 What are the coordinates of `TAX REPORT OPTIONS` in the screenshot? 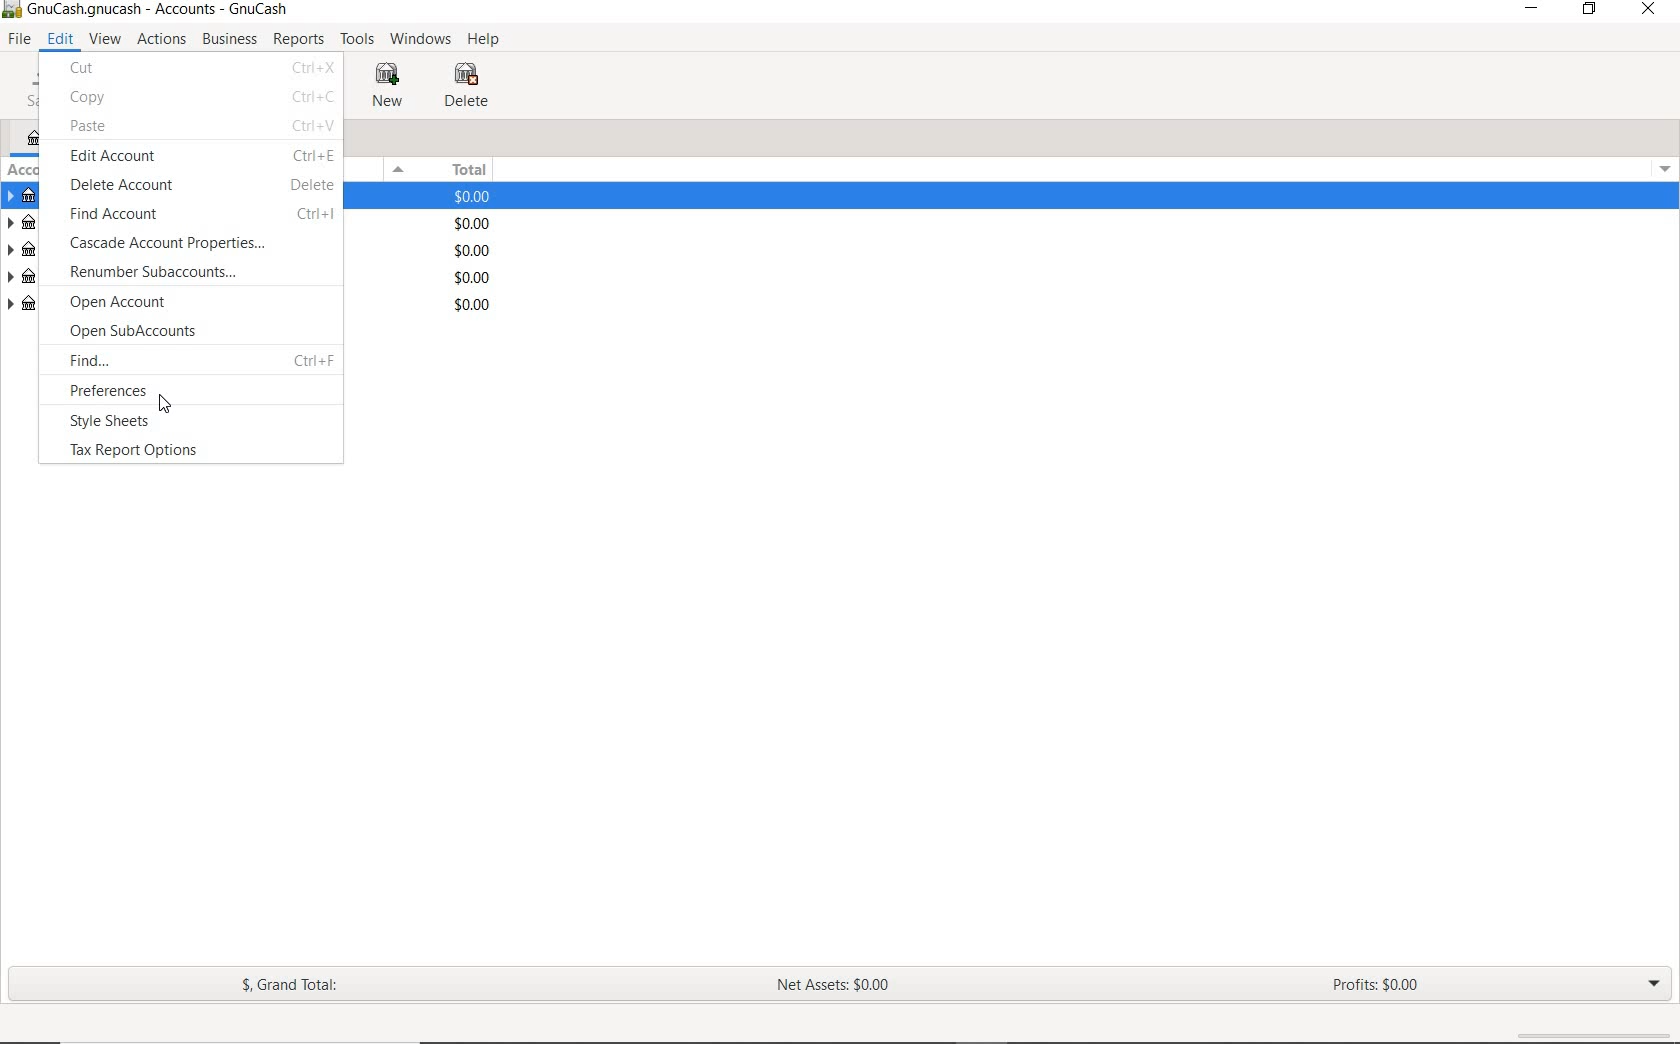 It's located at (150, 453).